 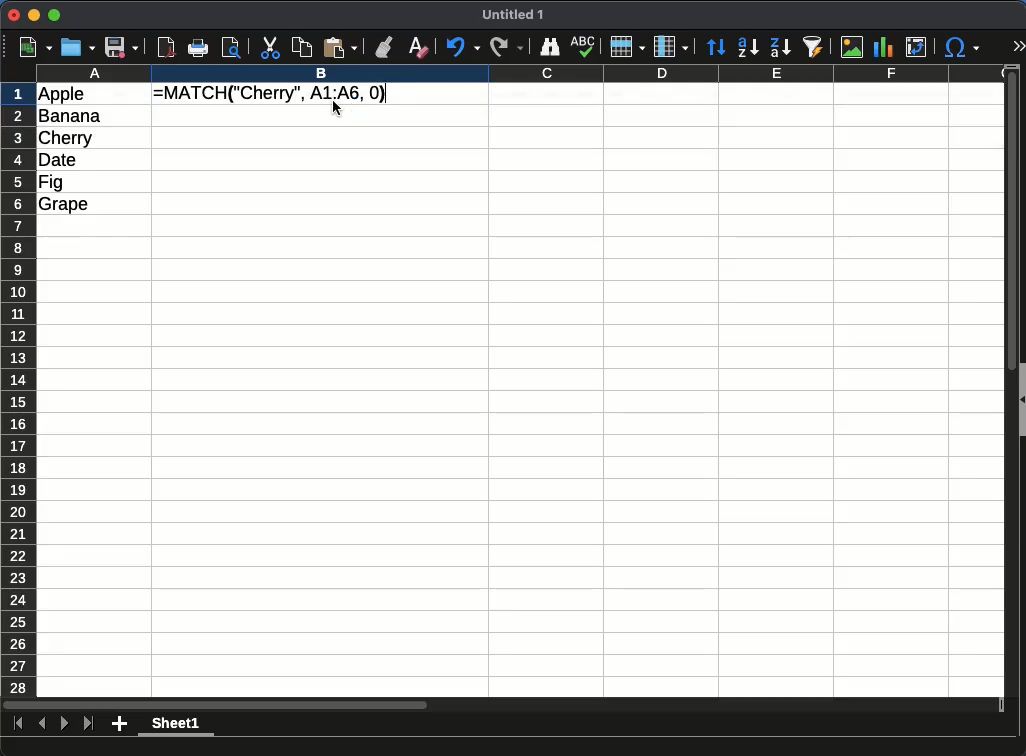 I want to click on print, so click(x=198, y=48).